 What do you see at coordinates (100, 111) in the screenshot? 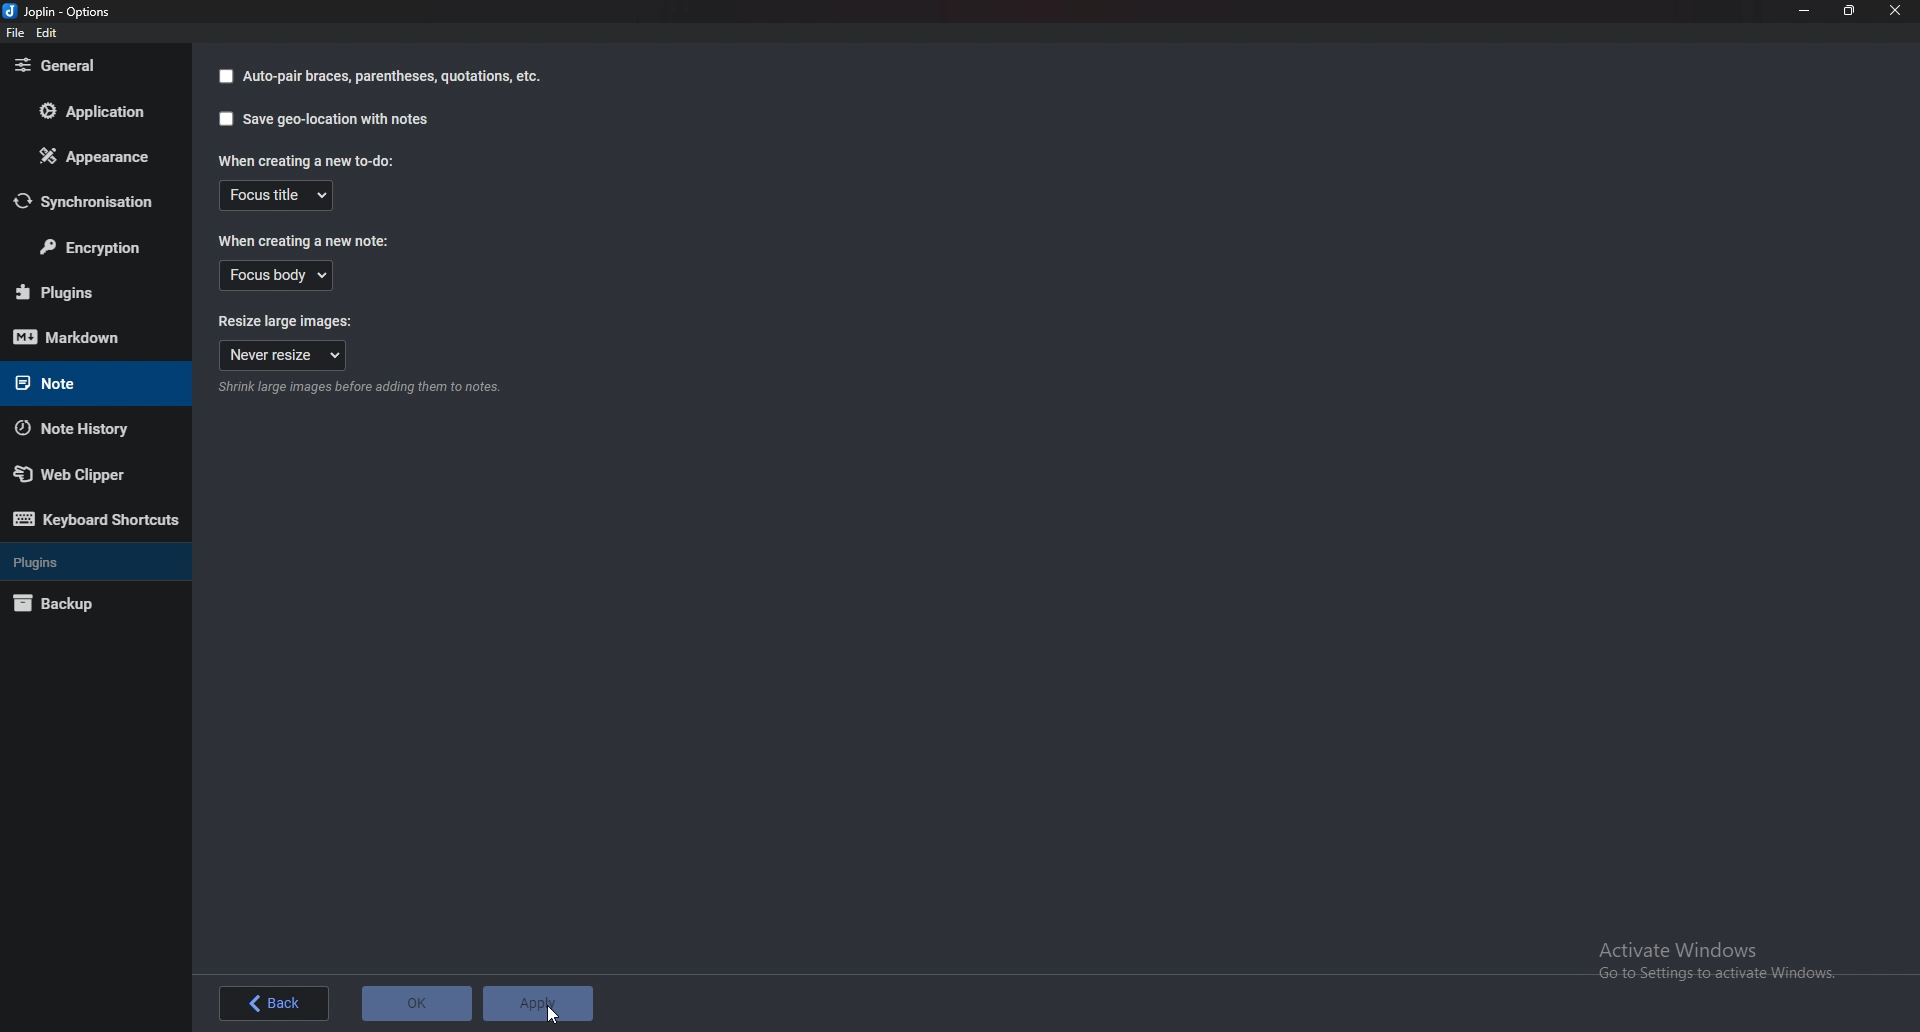
I see `Application` at bounding box center [100, 111].